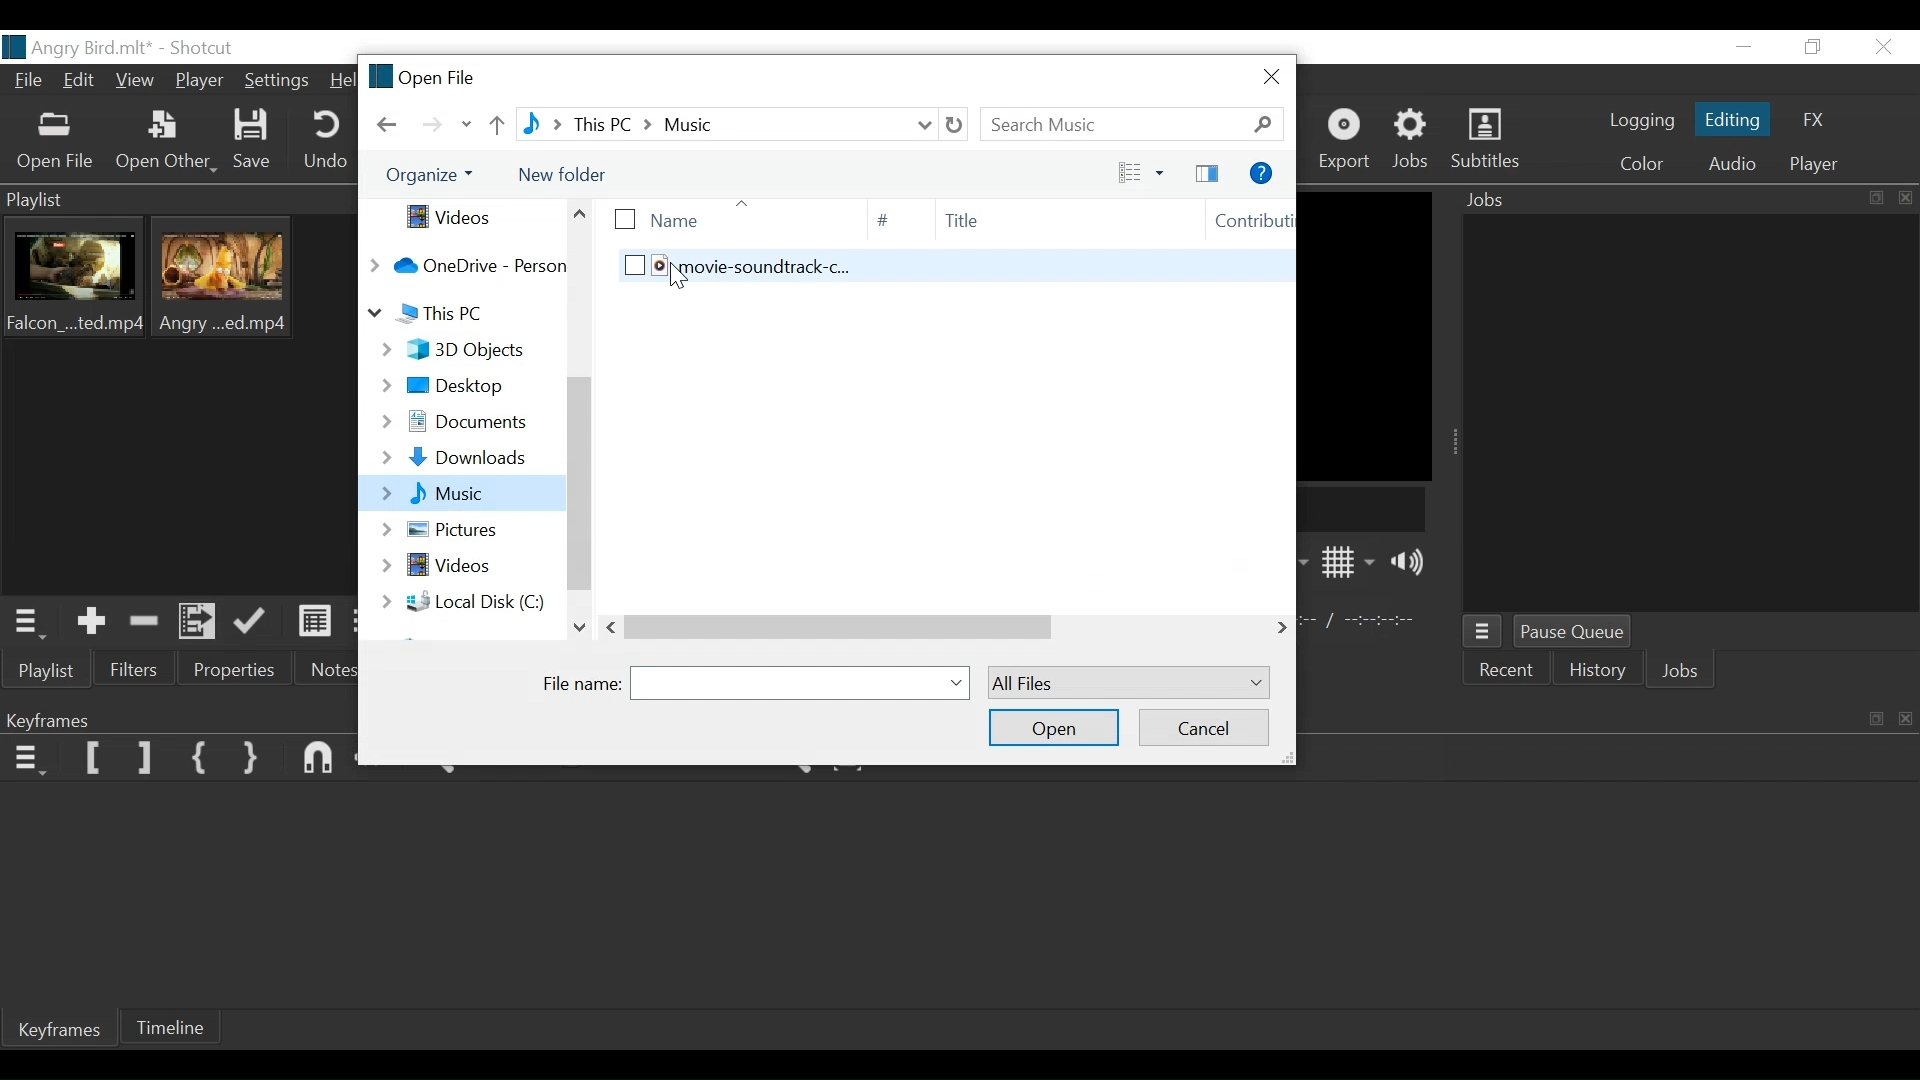 The image size is (1920, 1080). I want to click on Scroll Down, so click(579, 625).